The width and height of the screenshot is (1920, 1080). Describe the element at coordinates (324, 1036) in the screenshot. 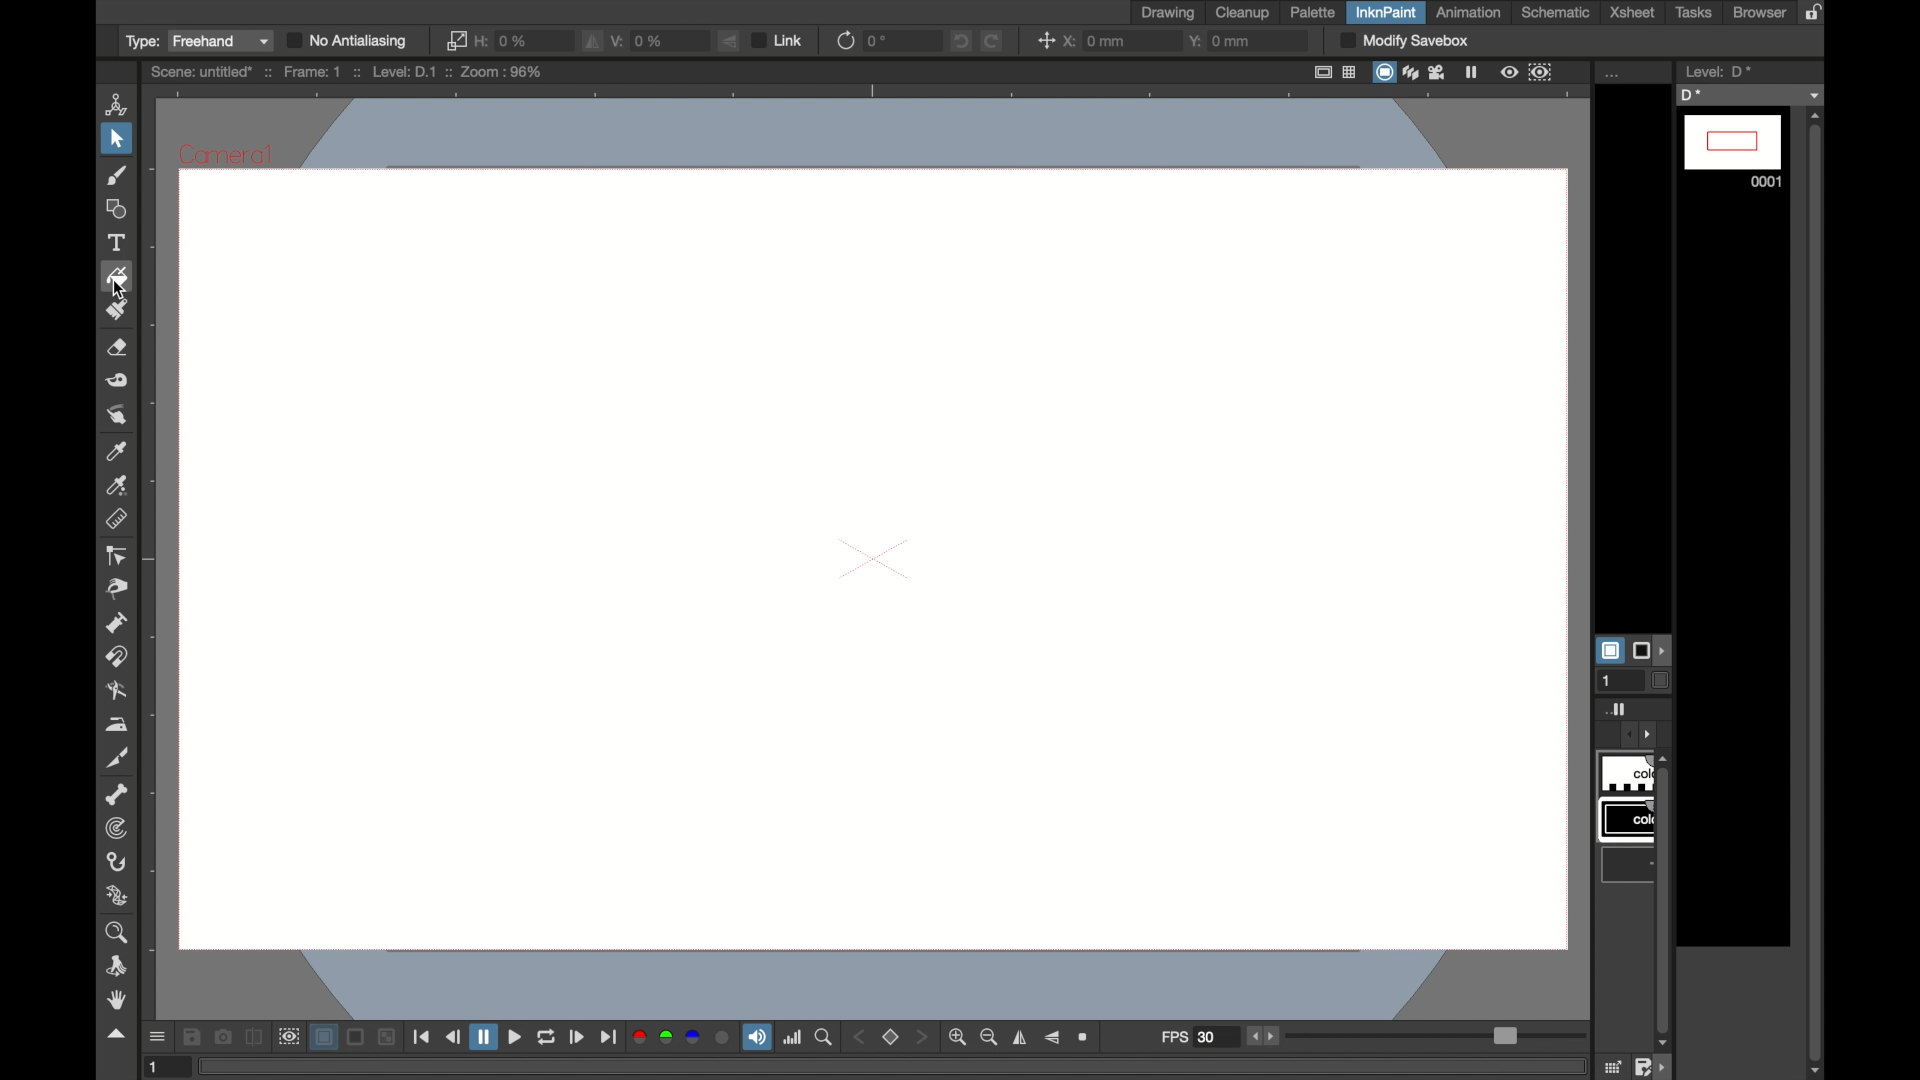

I see `layer` at that location.